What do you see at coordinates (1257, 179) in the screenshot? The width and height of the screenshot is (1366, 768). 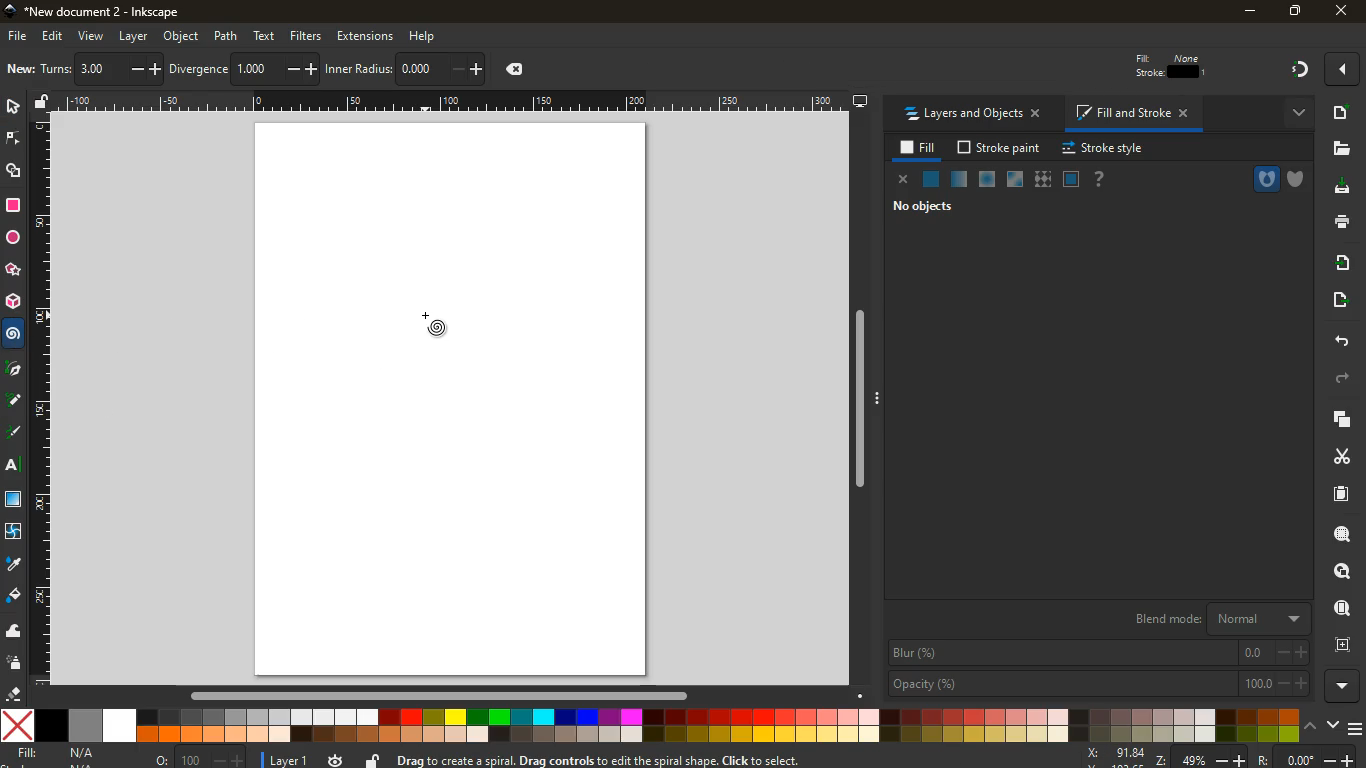 I see `hole` at bounding box center [1257, 179].